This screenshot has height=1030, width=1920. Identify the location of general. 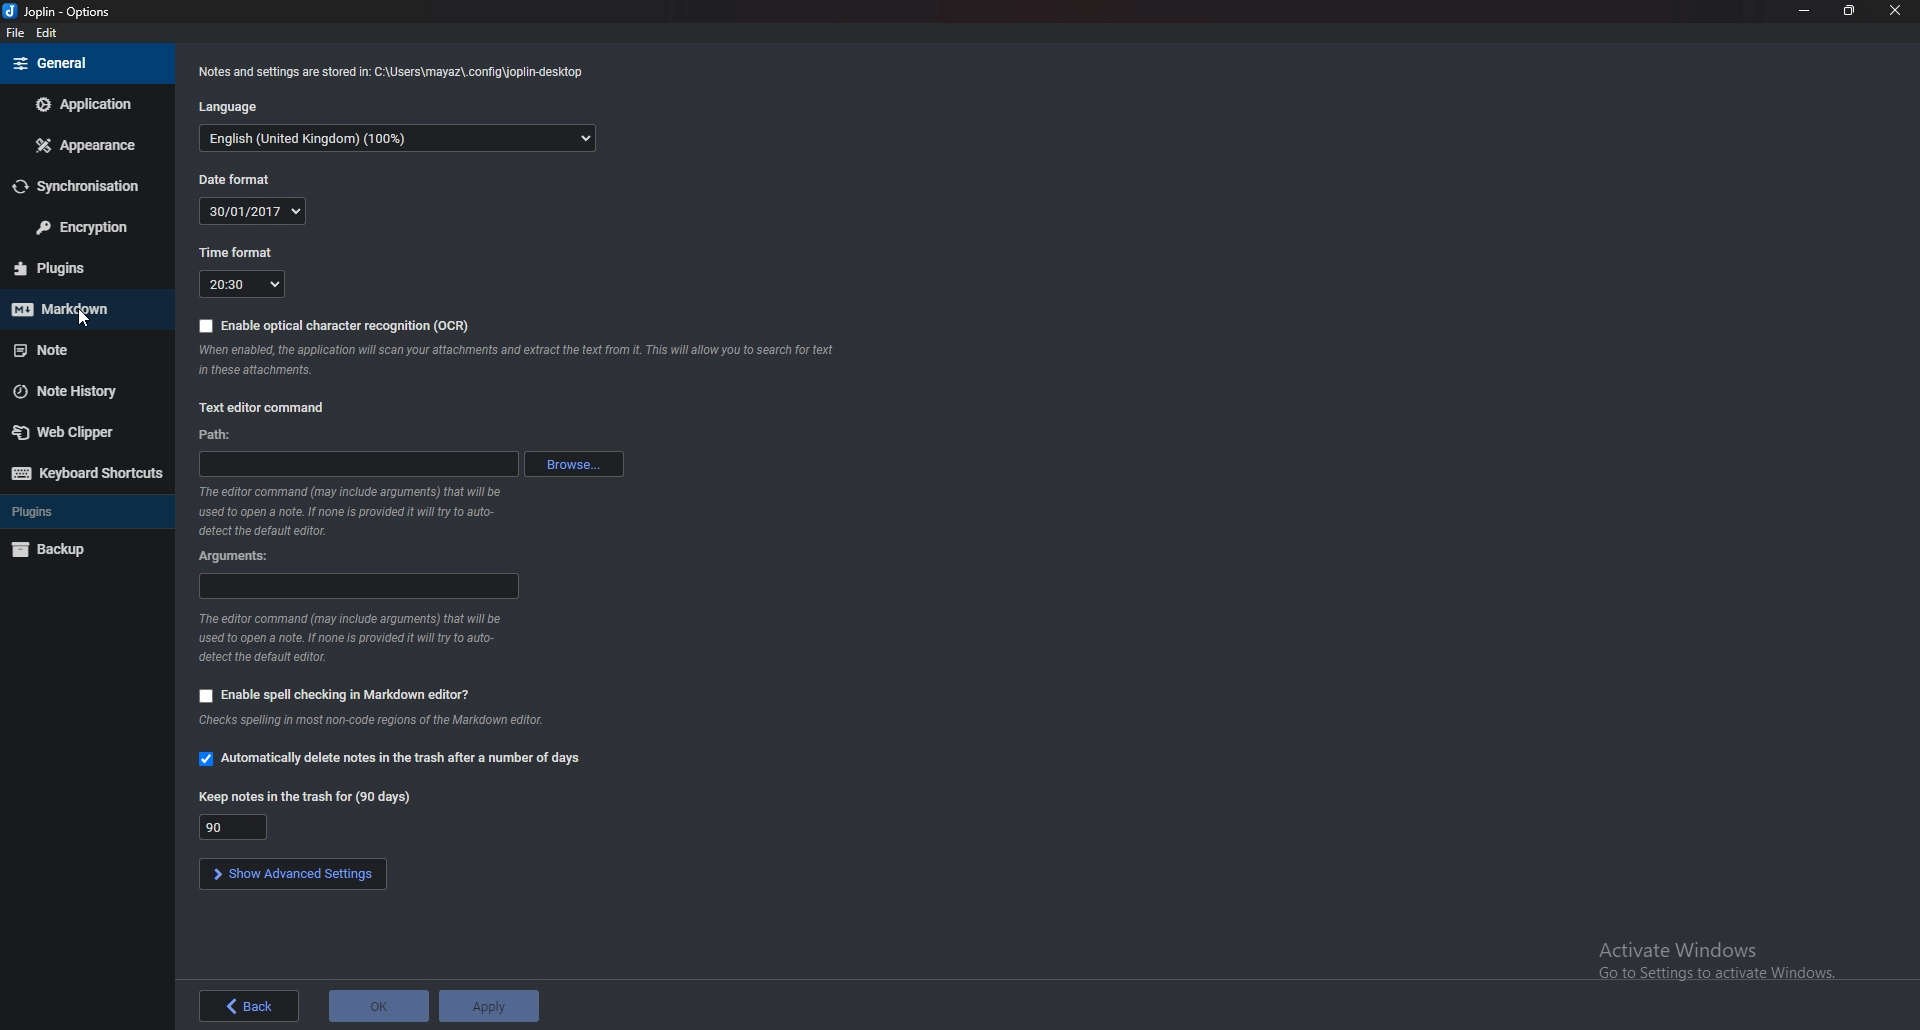
(80, 64).